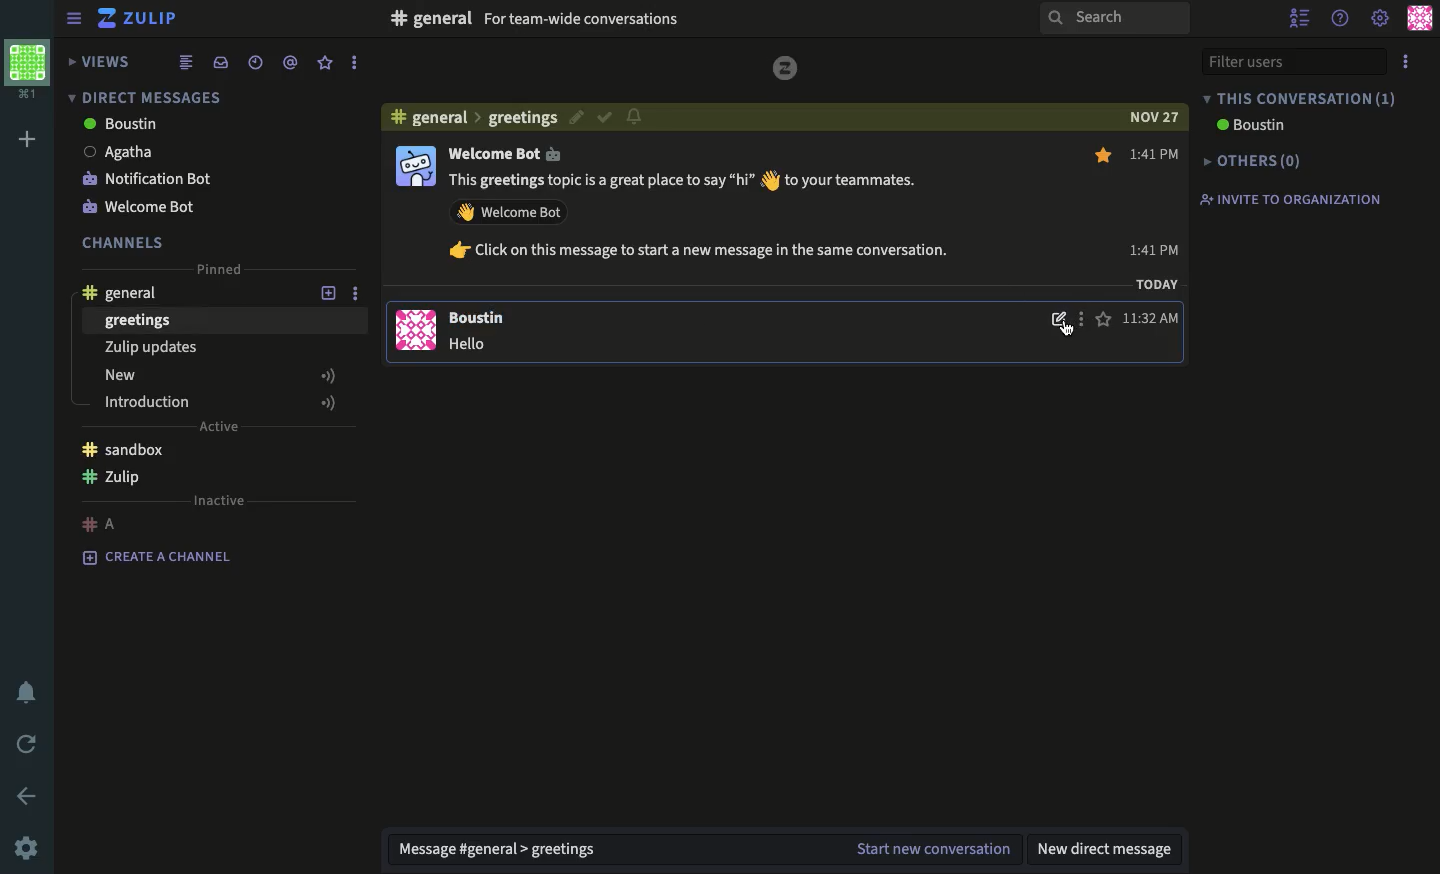 This screenshot has width=1440, height=874. What do you see at coordinates (148, 349) in the screenshot?
I see `Zulip updates` at bounding box center [148, 349].